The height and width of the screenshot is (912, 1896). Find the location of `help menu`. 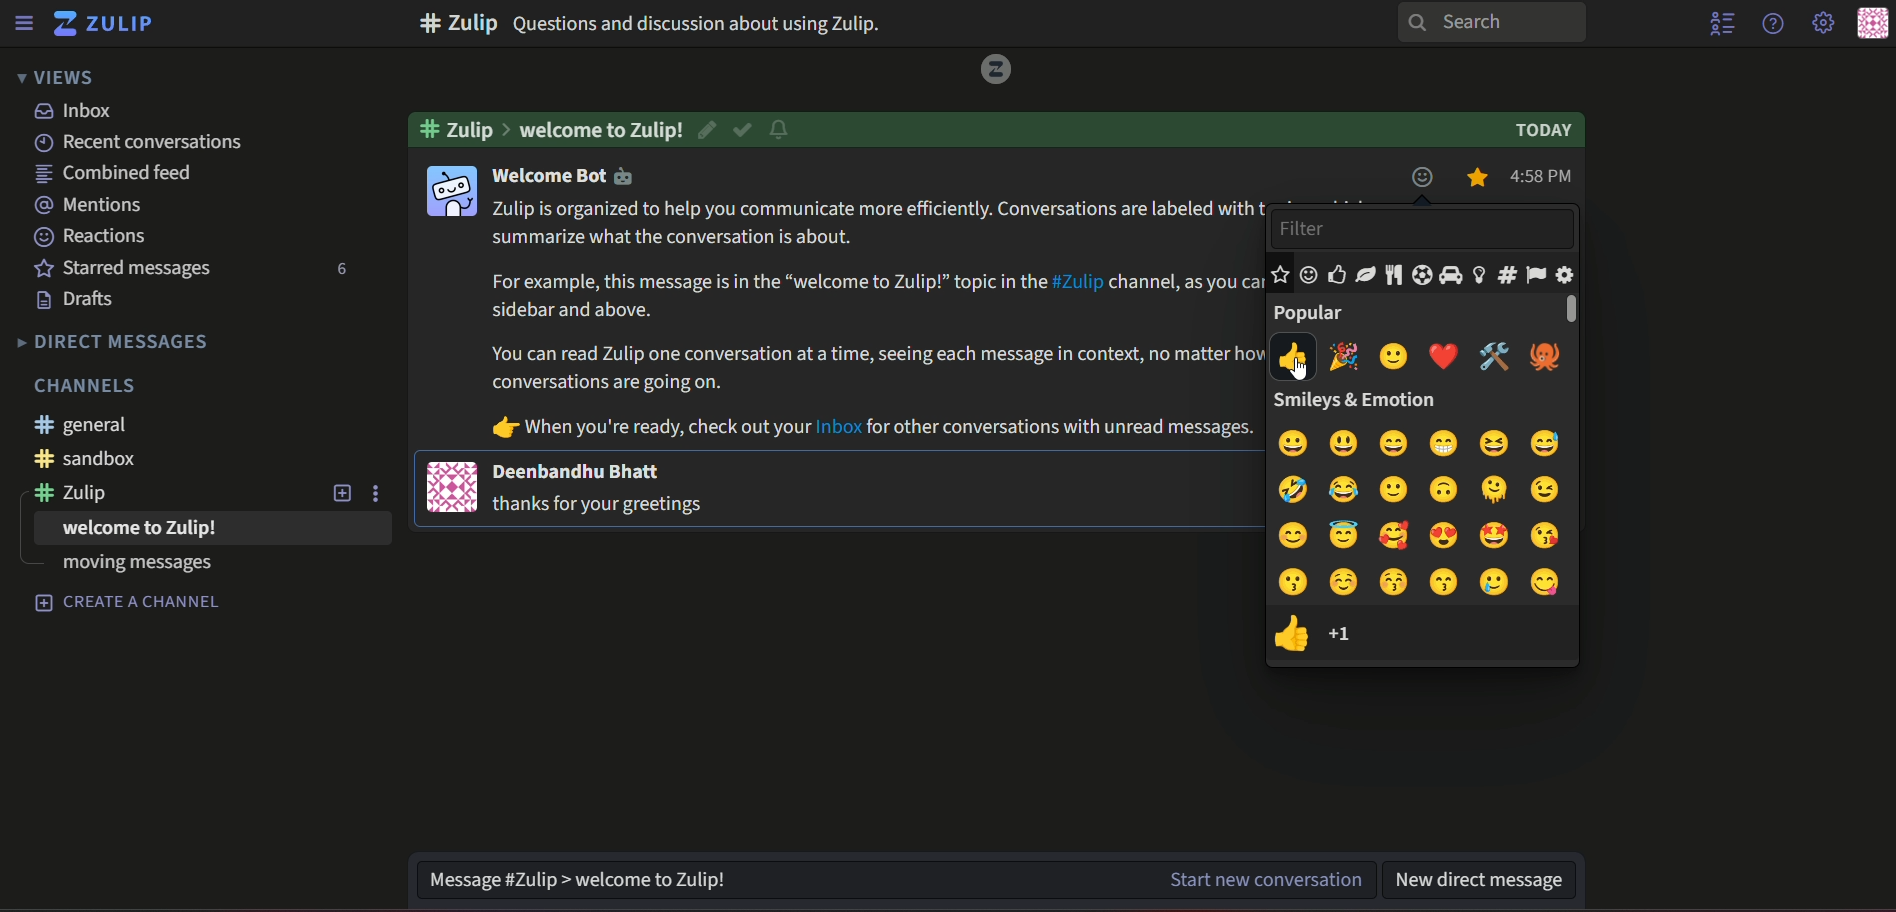

help menu is located at coordinates (1772, 24).